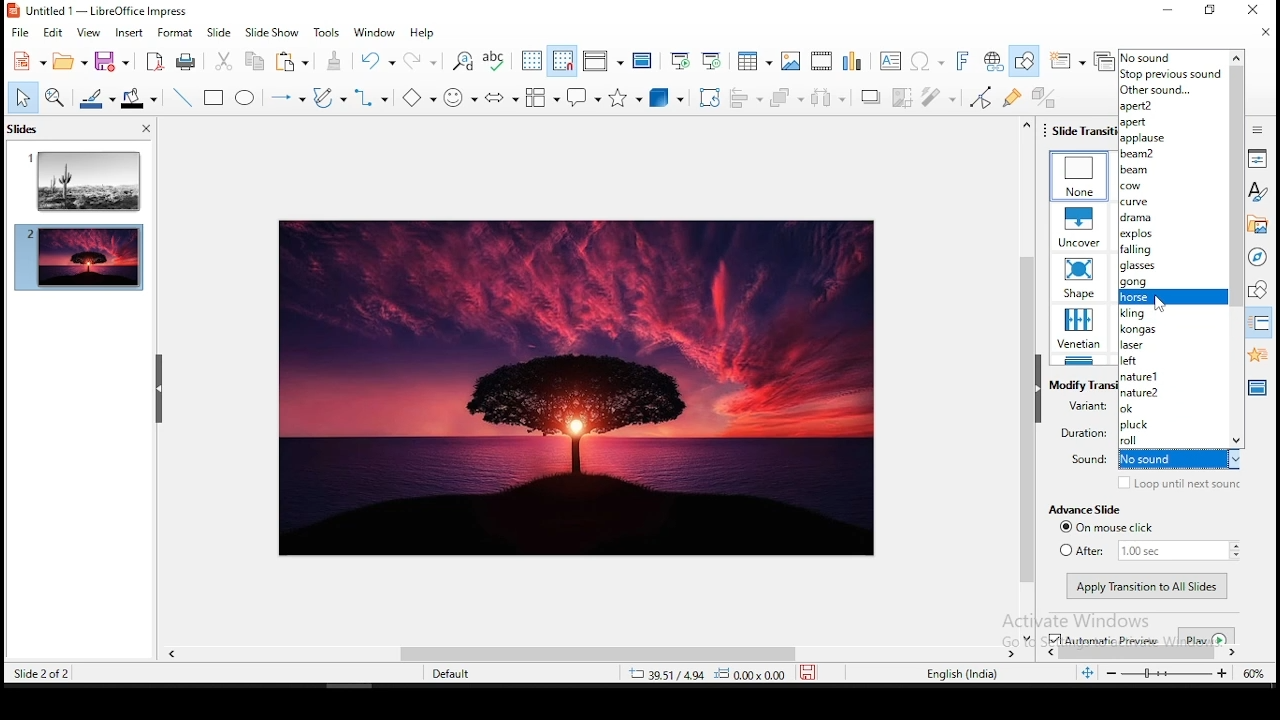  Describe the element at coordinates (1172, 330) in the screenshot. I see `kongas` at that location.